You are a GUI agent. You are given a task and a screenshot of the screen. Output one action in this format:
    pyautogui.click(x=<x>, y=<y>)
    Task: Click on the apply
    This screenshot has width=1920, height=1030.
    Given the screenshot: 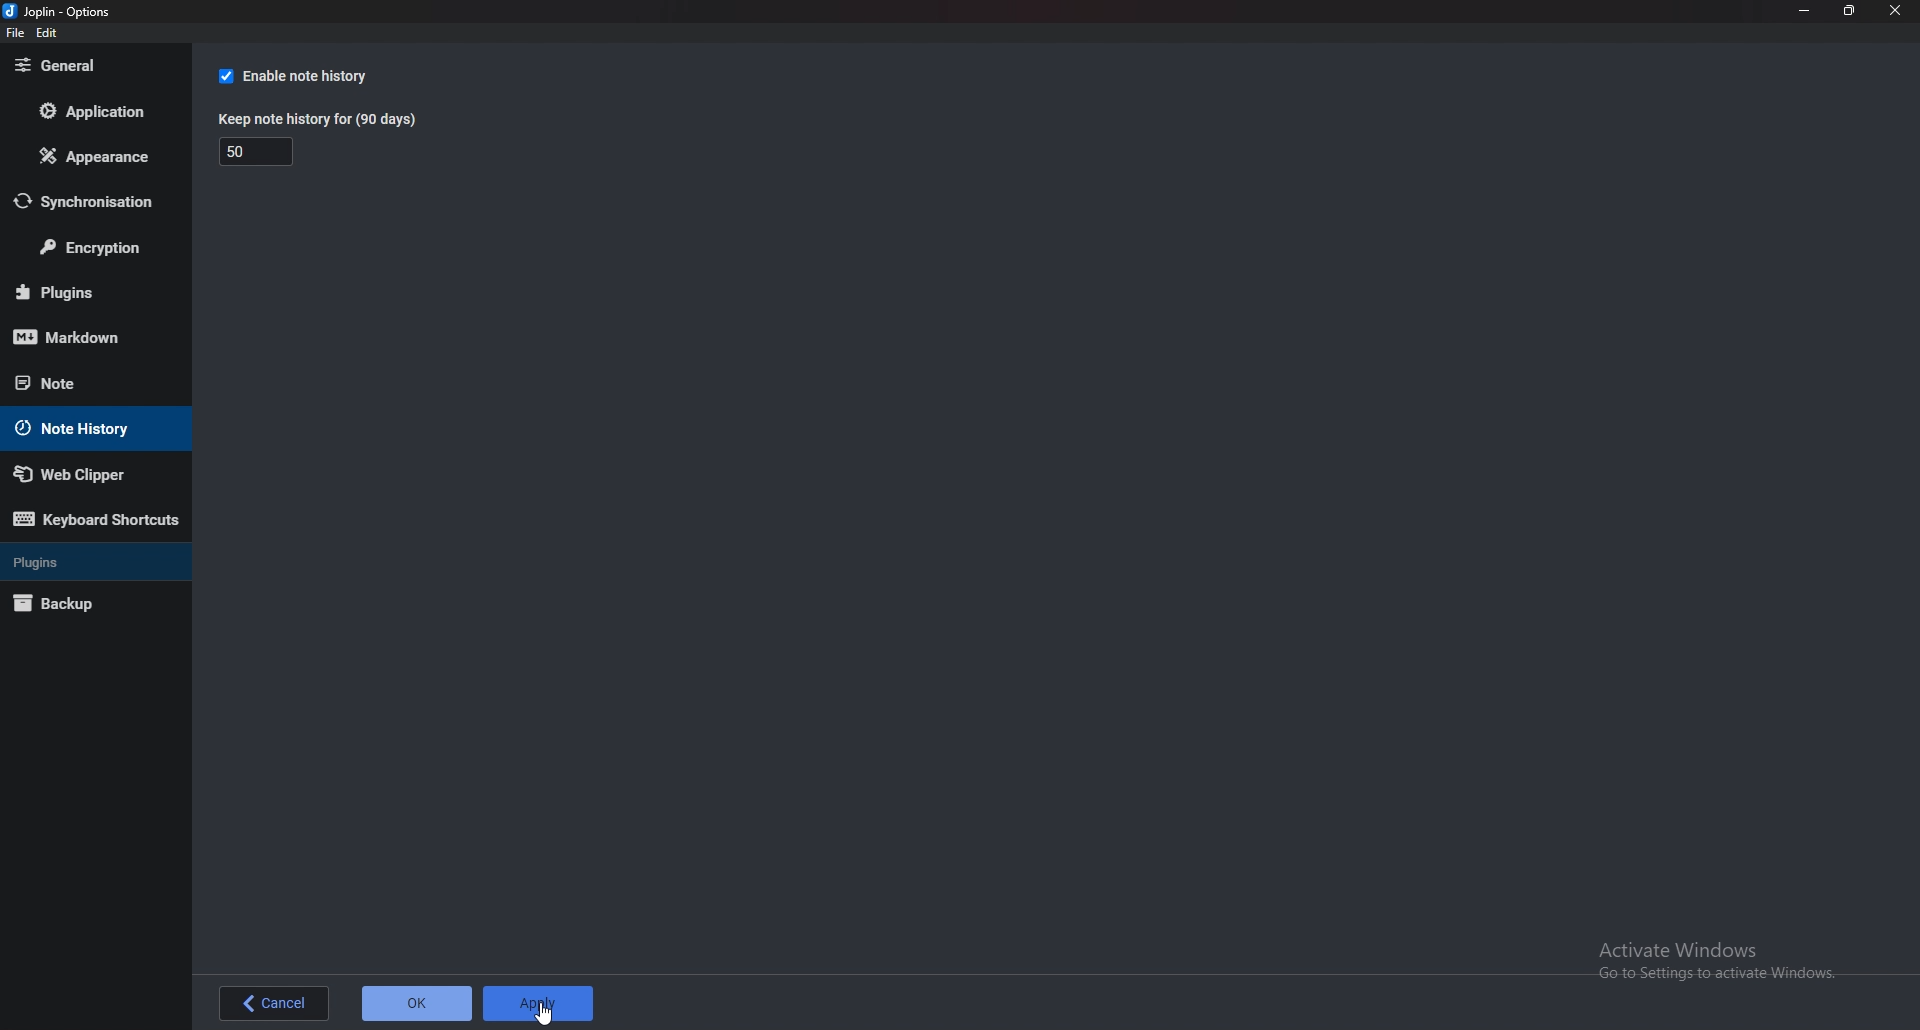 What is the action you would take?
    pyautogui.click(x=539, y=1003)
    